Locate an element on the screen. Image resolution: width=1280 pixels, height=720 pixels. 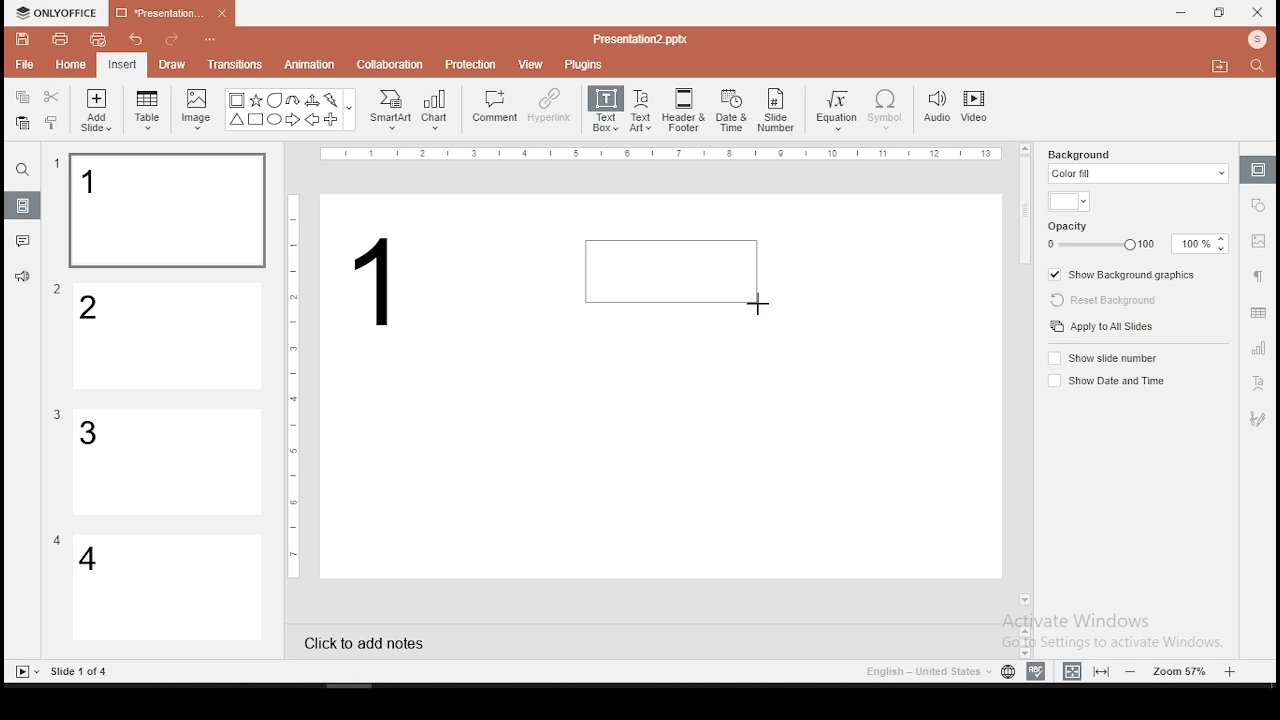
 is located at coordinates (57, 164).